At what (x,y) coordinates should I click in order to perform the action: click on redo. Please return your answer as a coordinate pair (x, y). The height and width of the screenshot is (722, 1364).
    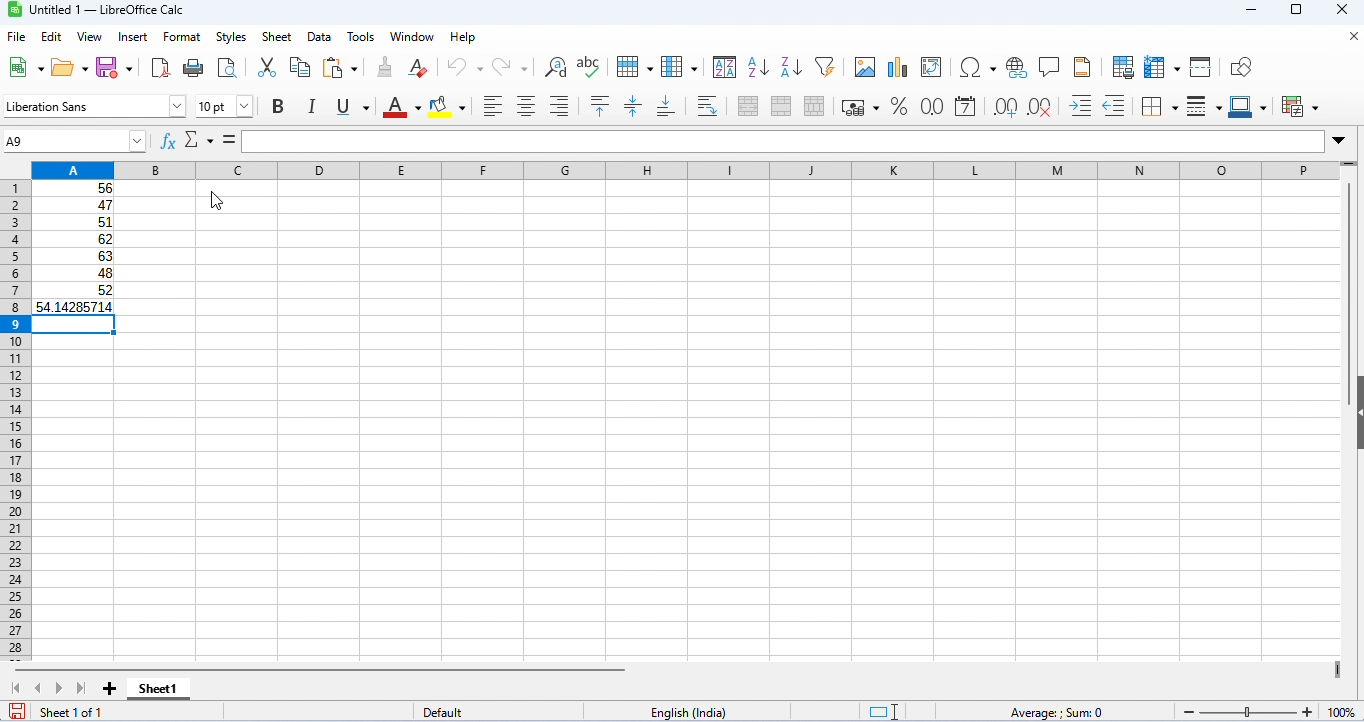
    Looking at the image, I should click on (512, 67).